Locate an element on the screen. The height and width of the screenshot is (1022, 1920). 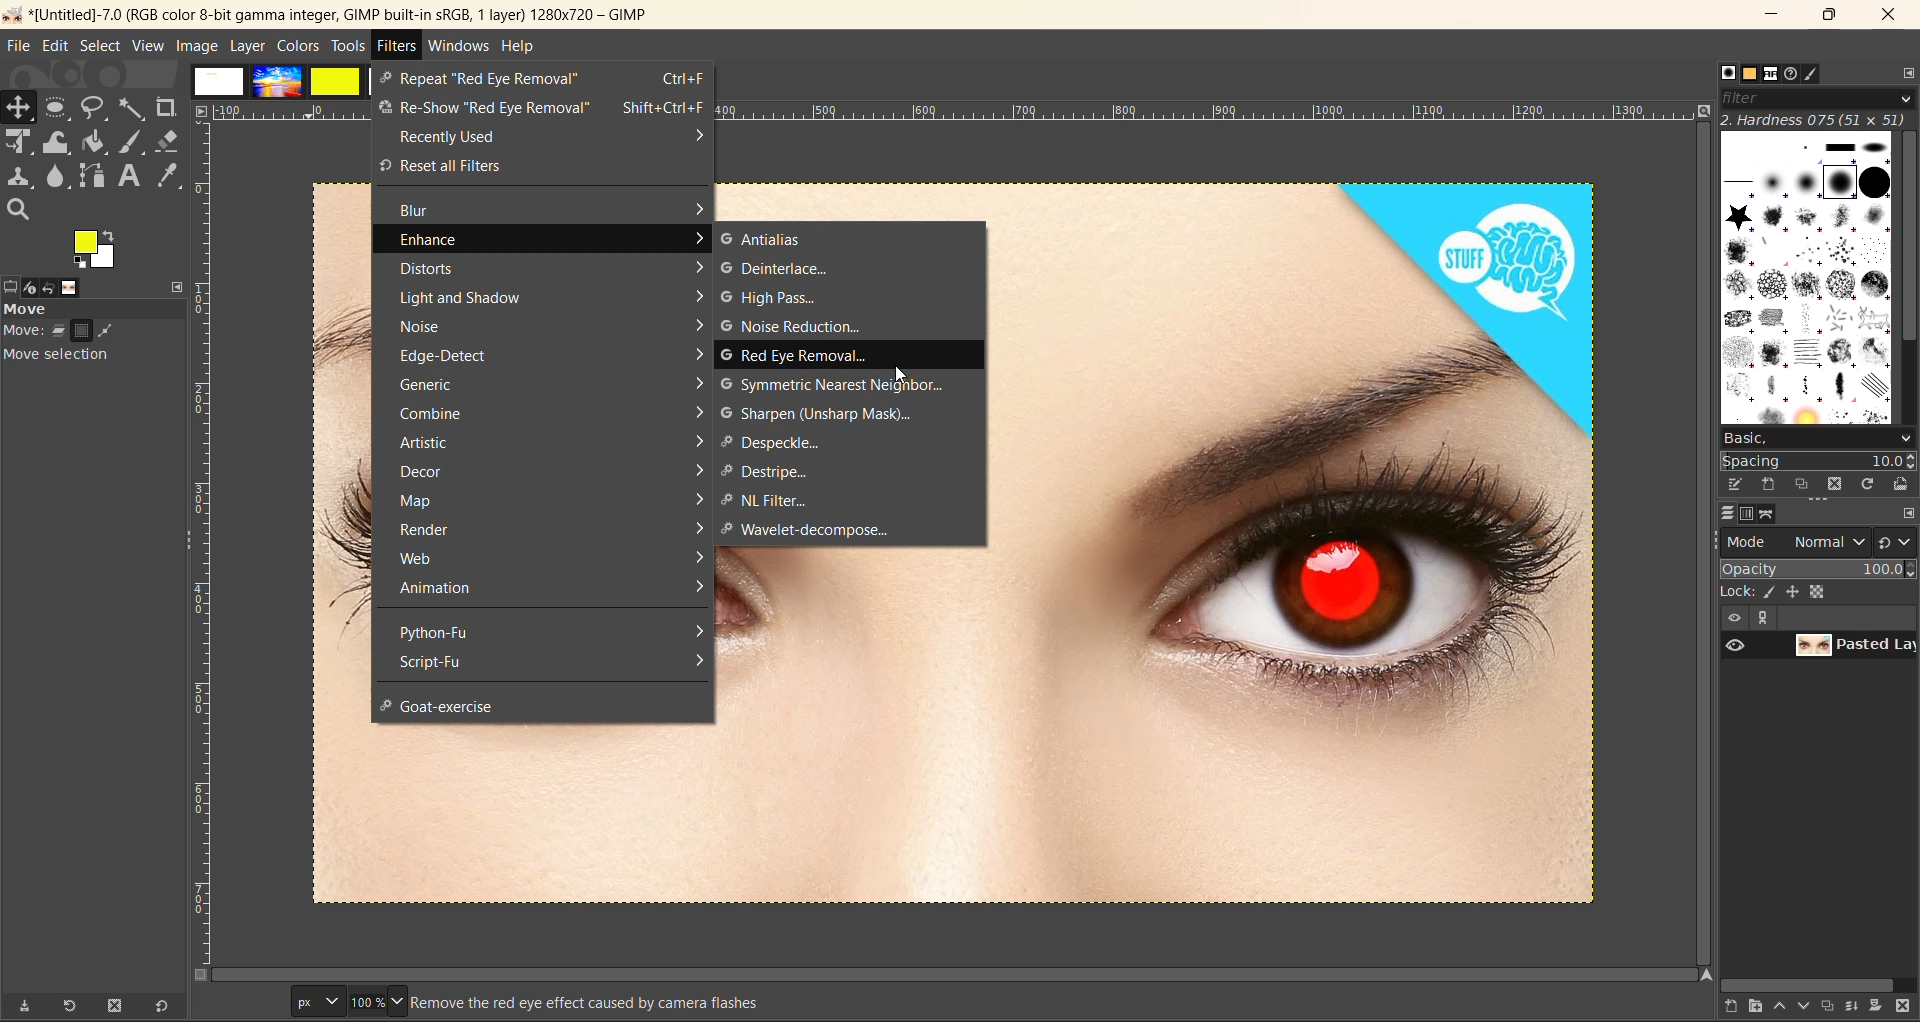
high pass is located at coordinates (772, 299).